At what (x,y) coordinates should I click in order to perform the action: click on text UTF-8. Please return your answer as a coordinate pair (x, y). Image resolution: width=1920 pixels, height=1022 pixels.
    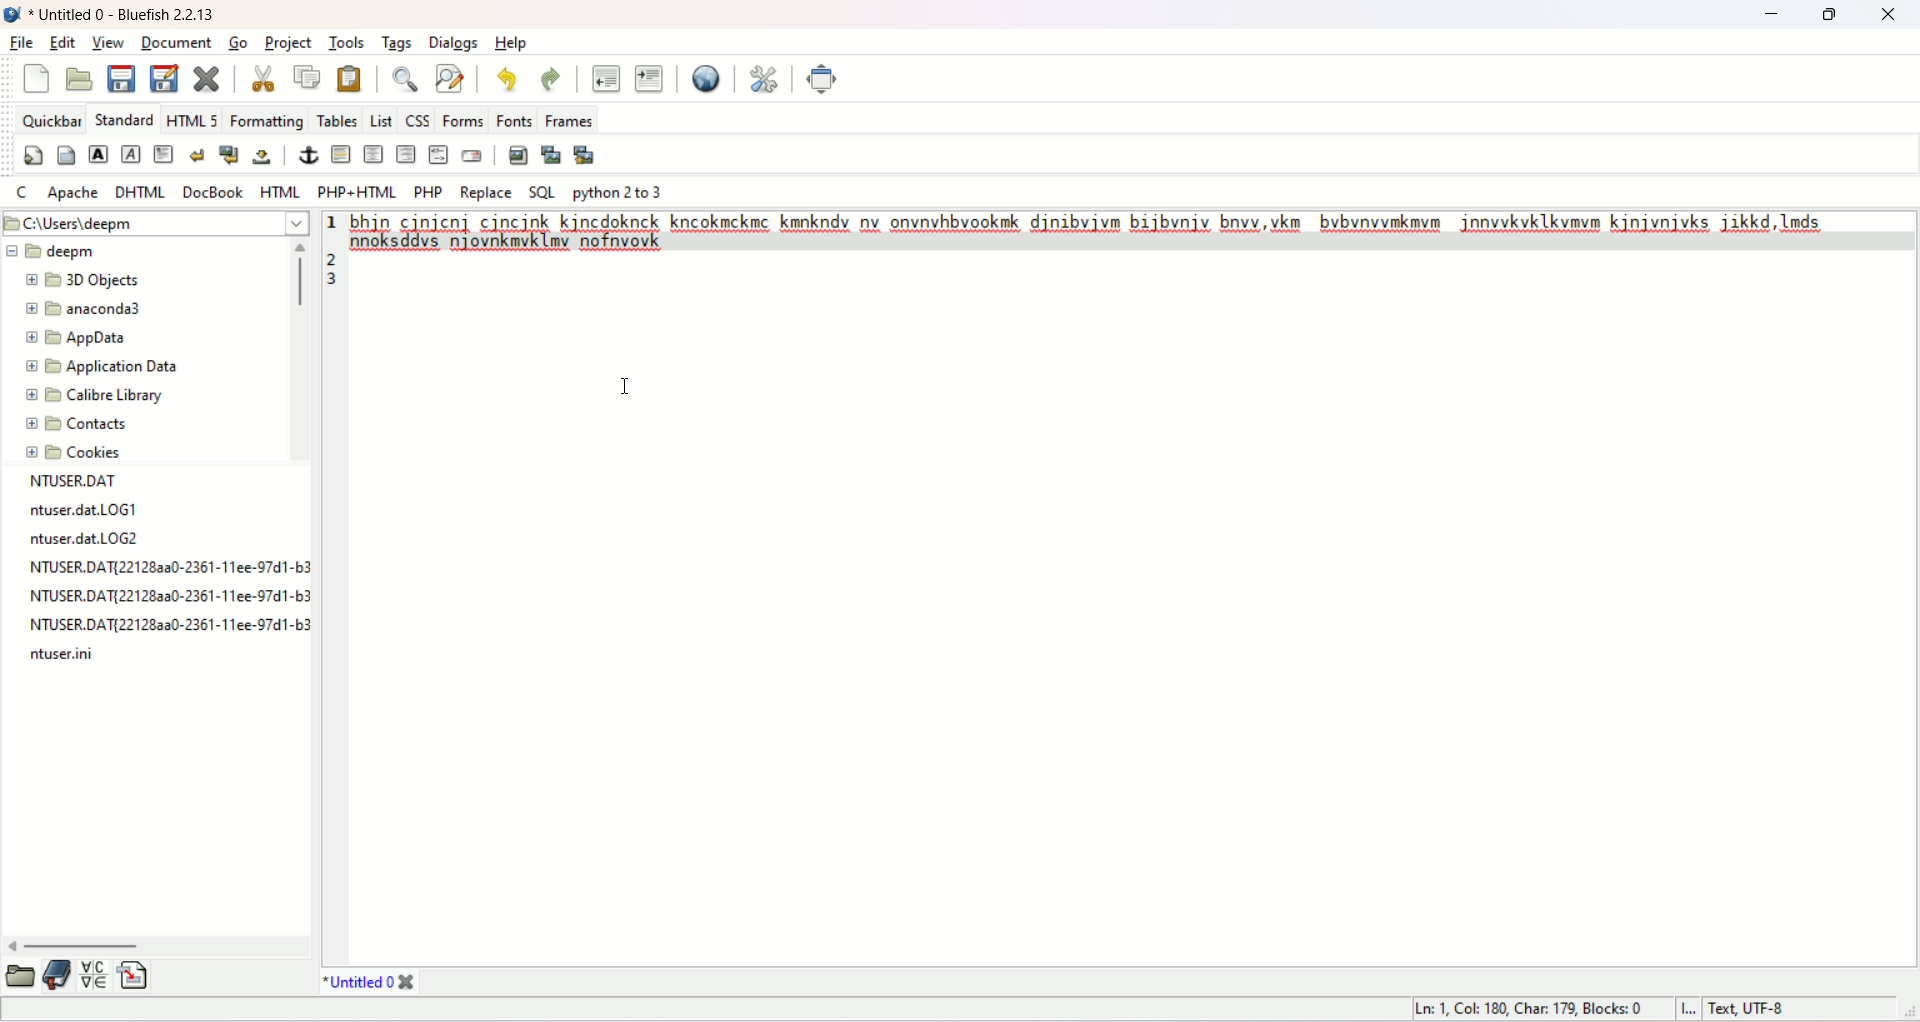
    Looking at the image, I should click on (1750, 1010).